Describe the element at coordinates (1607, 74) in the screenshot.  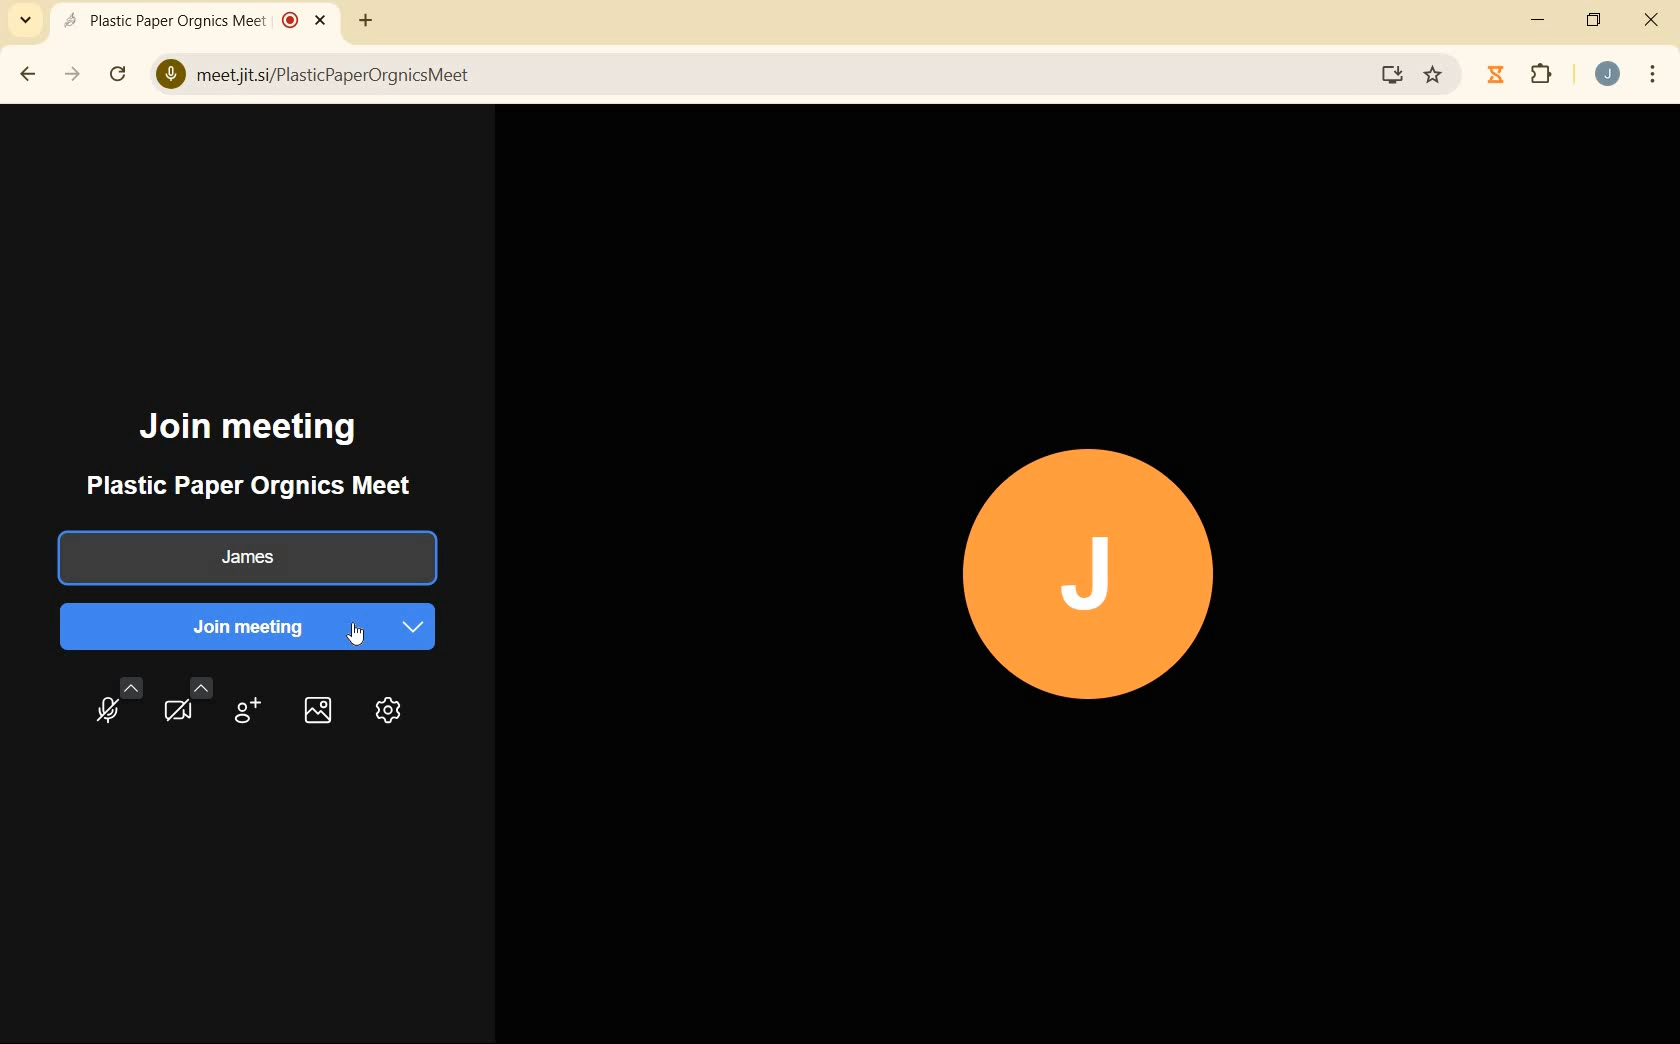
I see `account` at that location.